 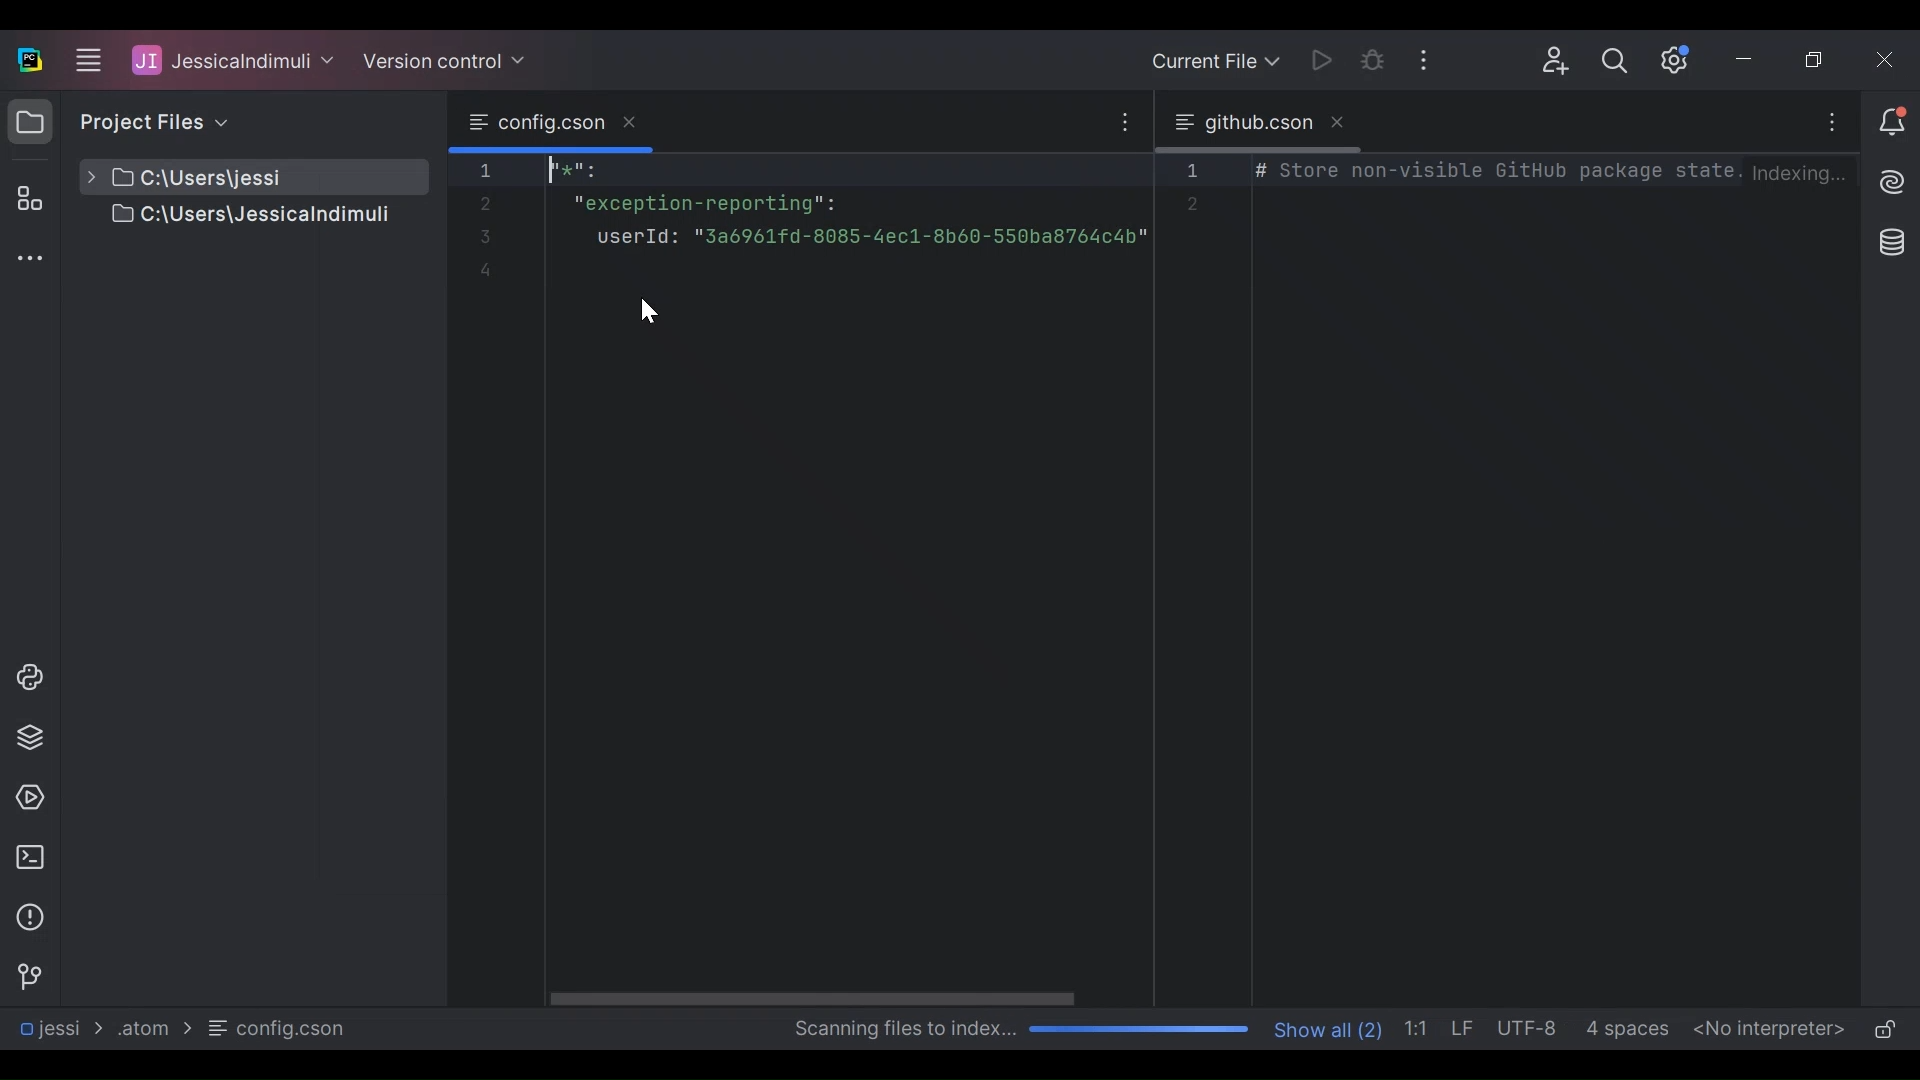 What do you see at coordinates (1316, 59) in the screenshot?
I see `Run` at bounding box center [1316, 59].